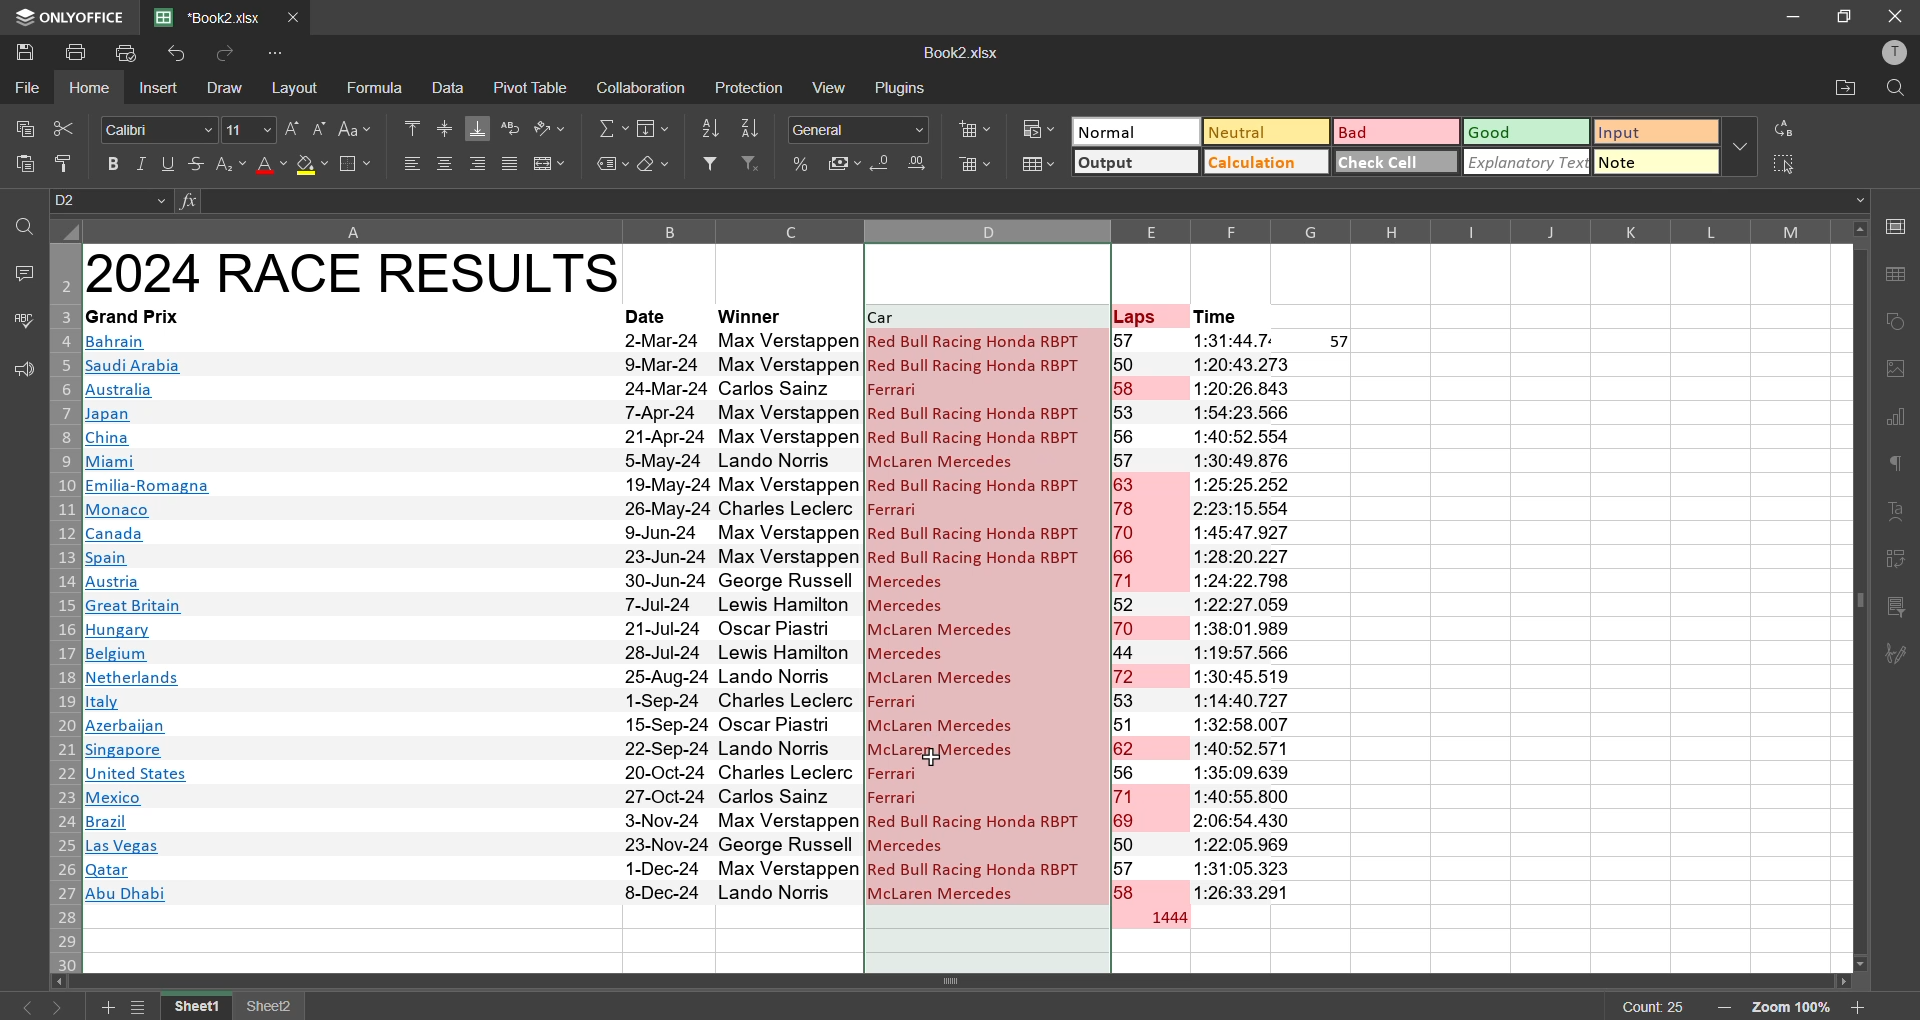  I want to click on replace, so click(1788, 128).